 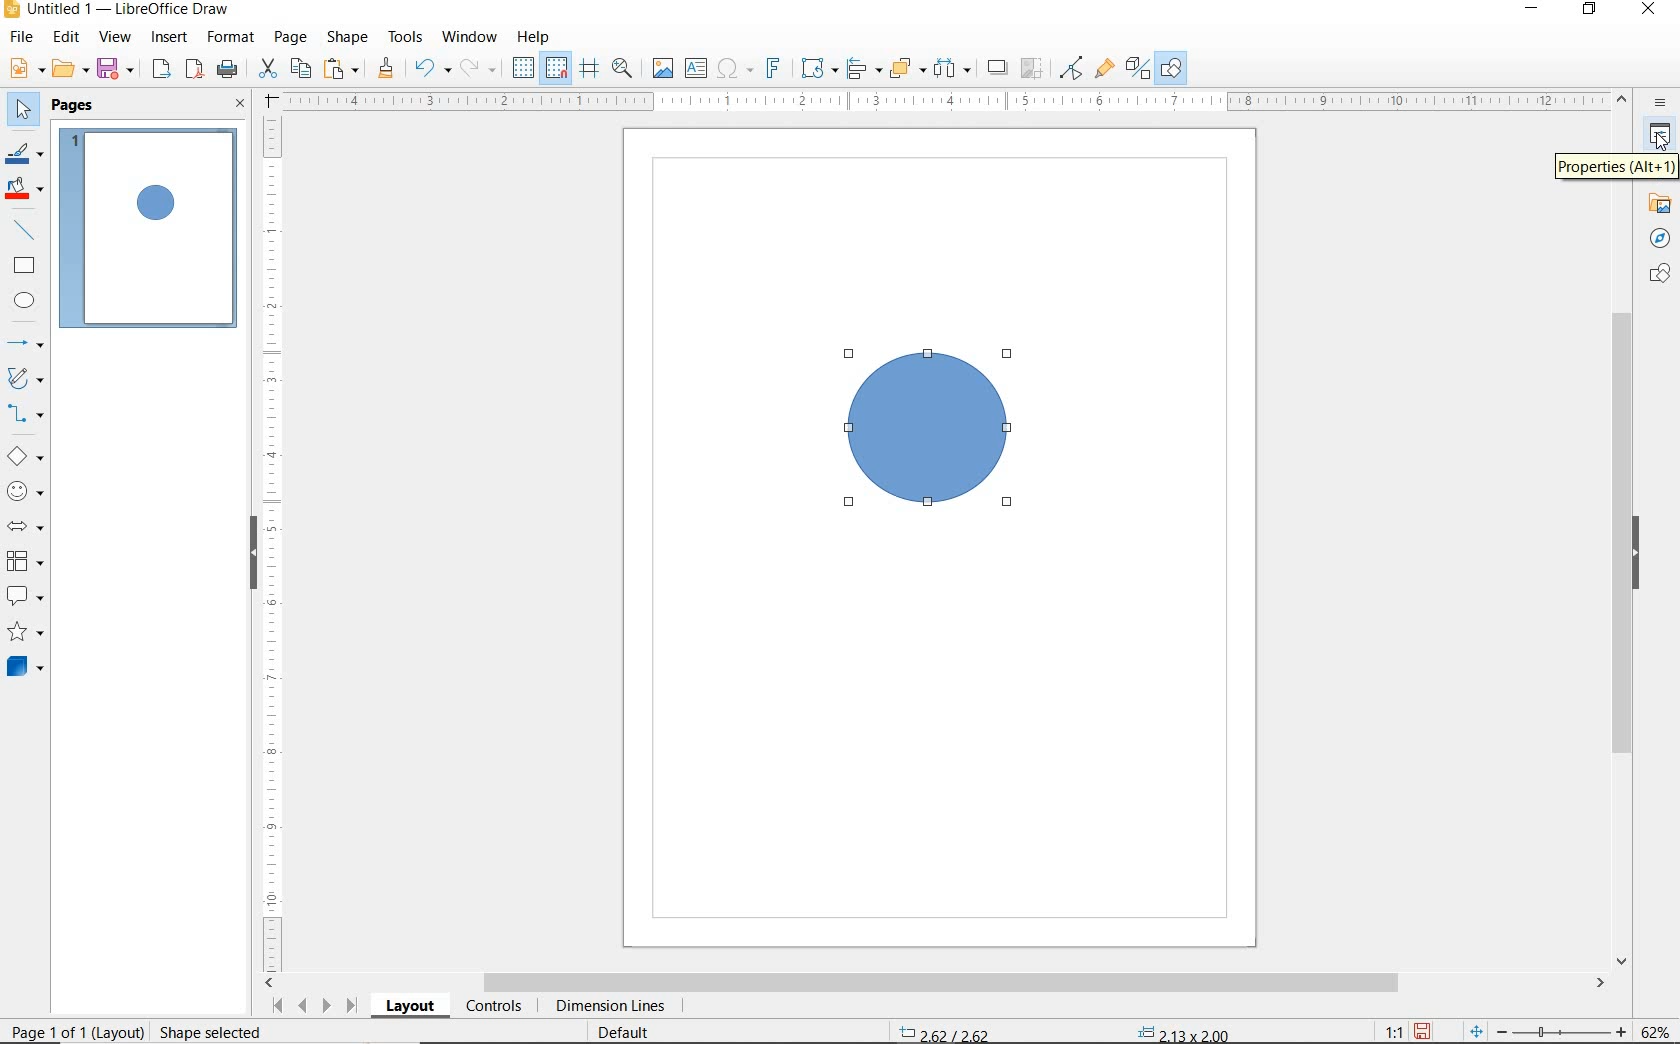 I want to click on Next page, so click(x=327, y=1005).